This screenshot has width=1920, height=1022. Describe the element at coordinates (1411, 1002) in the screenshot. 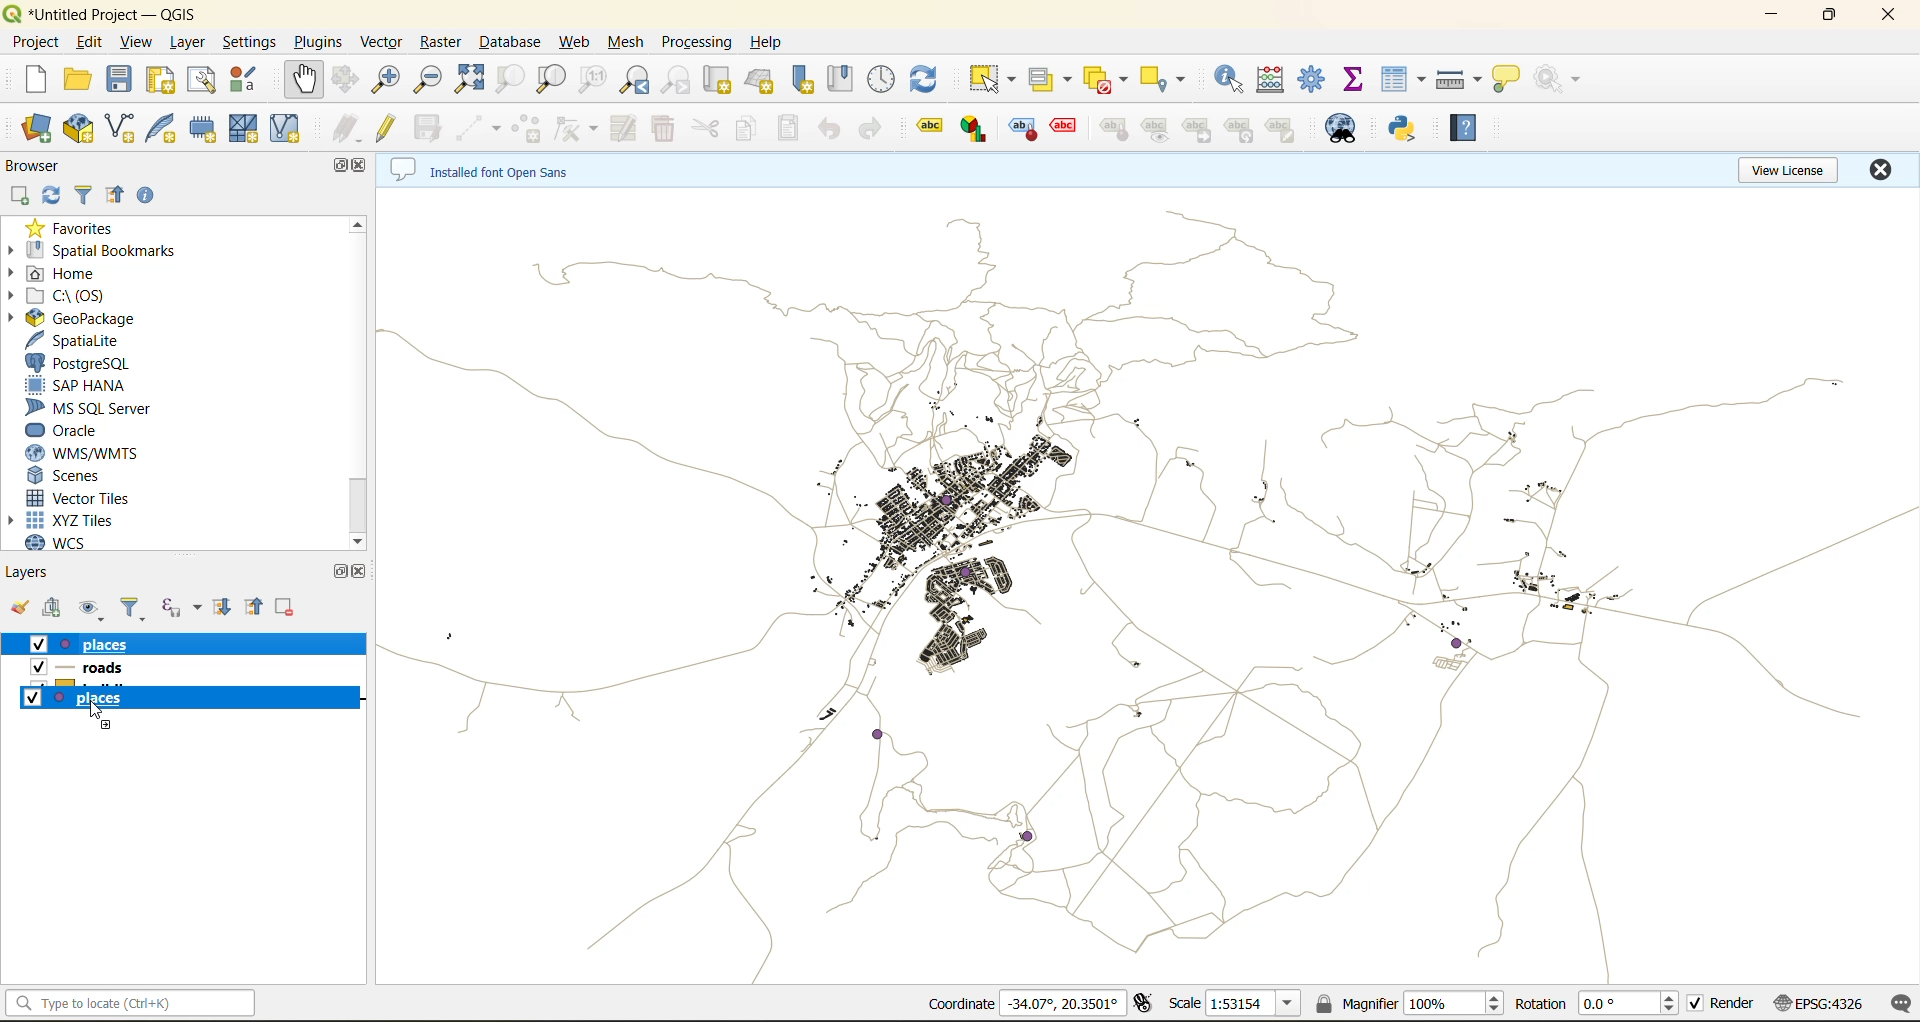

I see `magnifier` at that location.